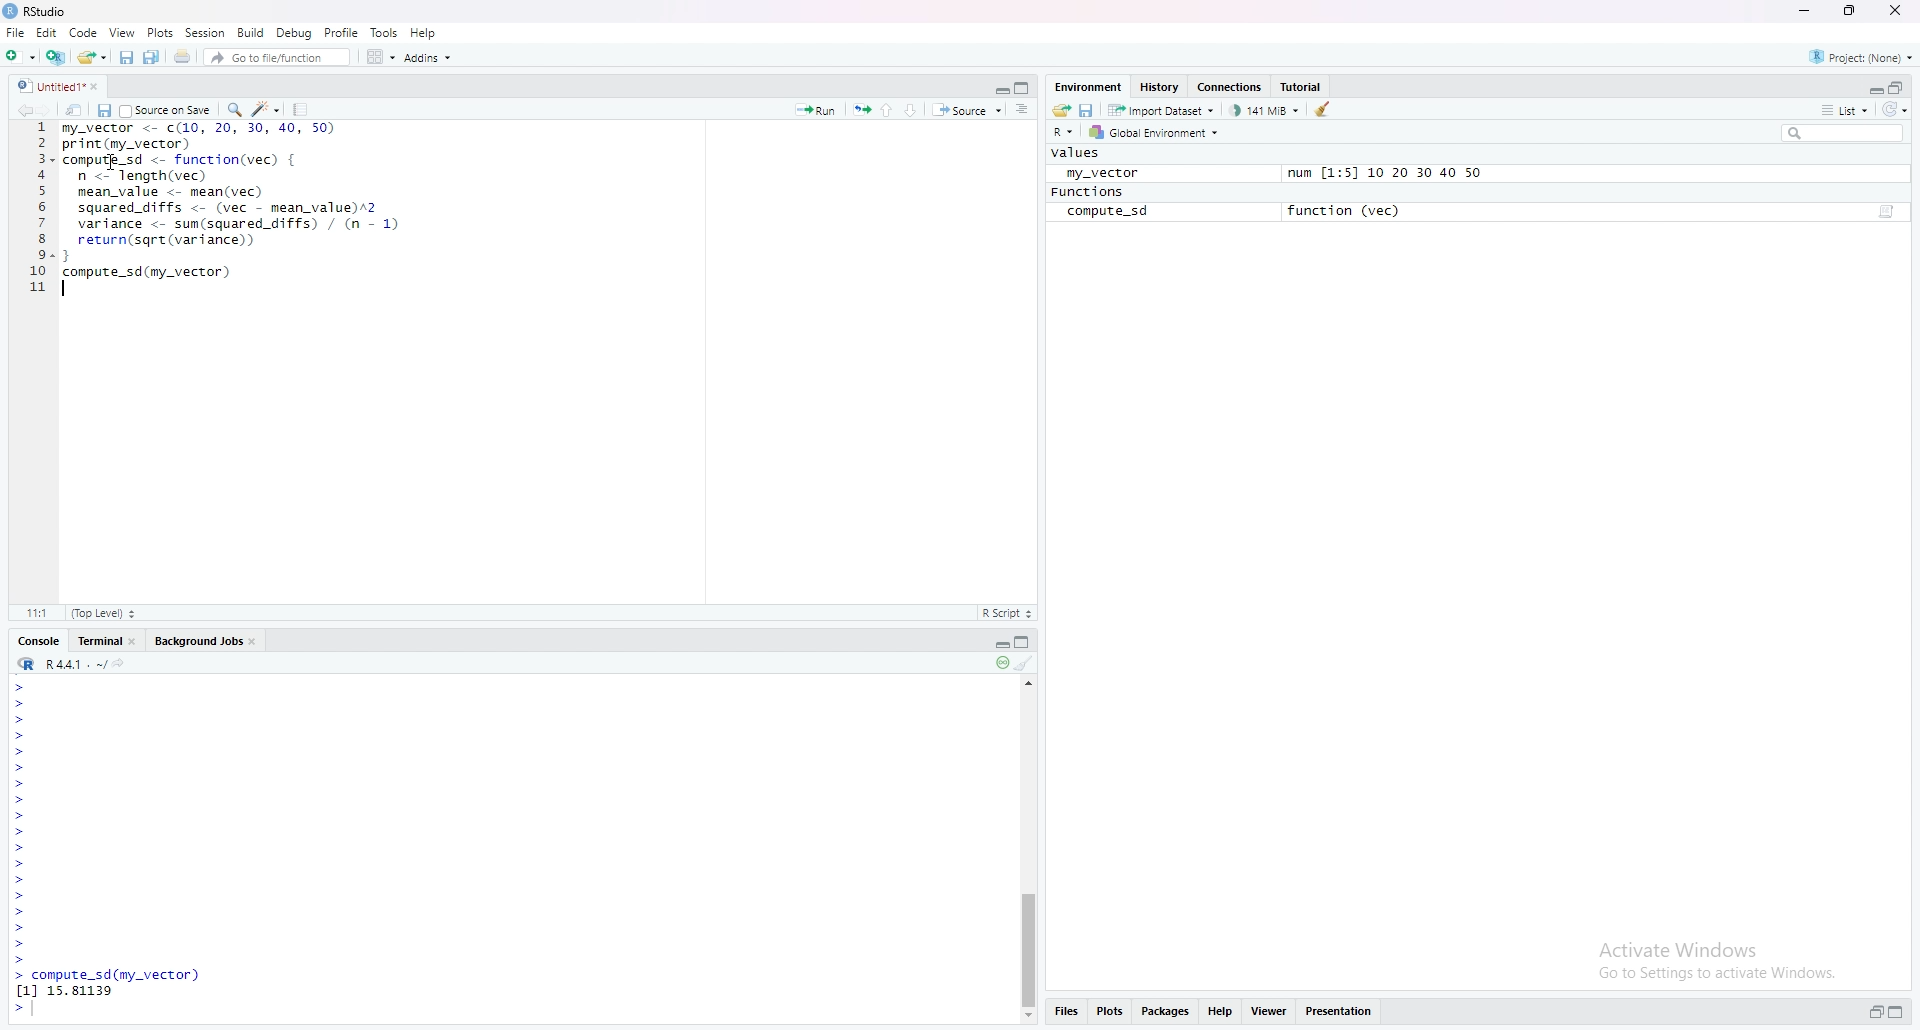  I want to click on prompt cursor, so click(17, 783).